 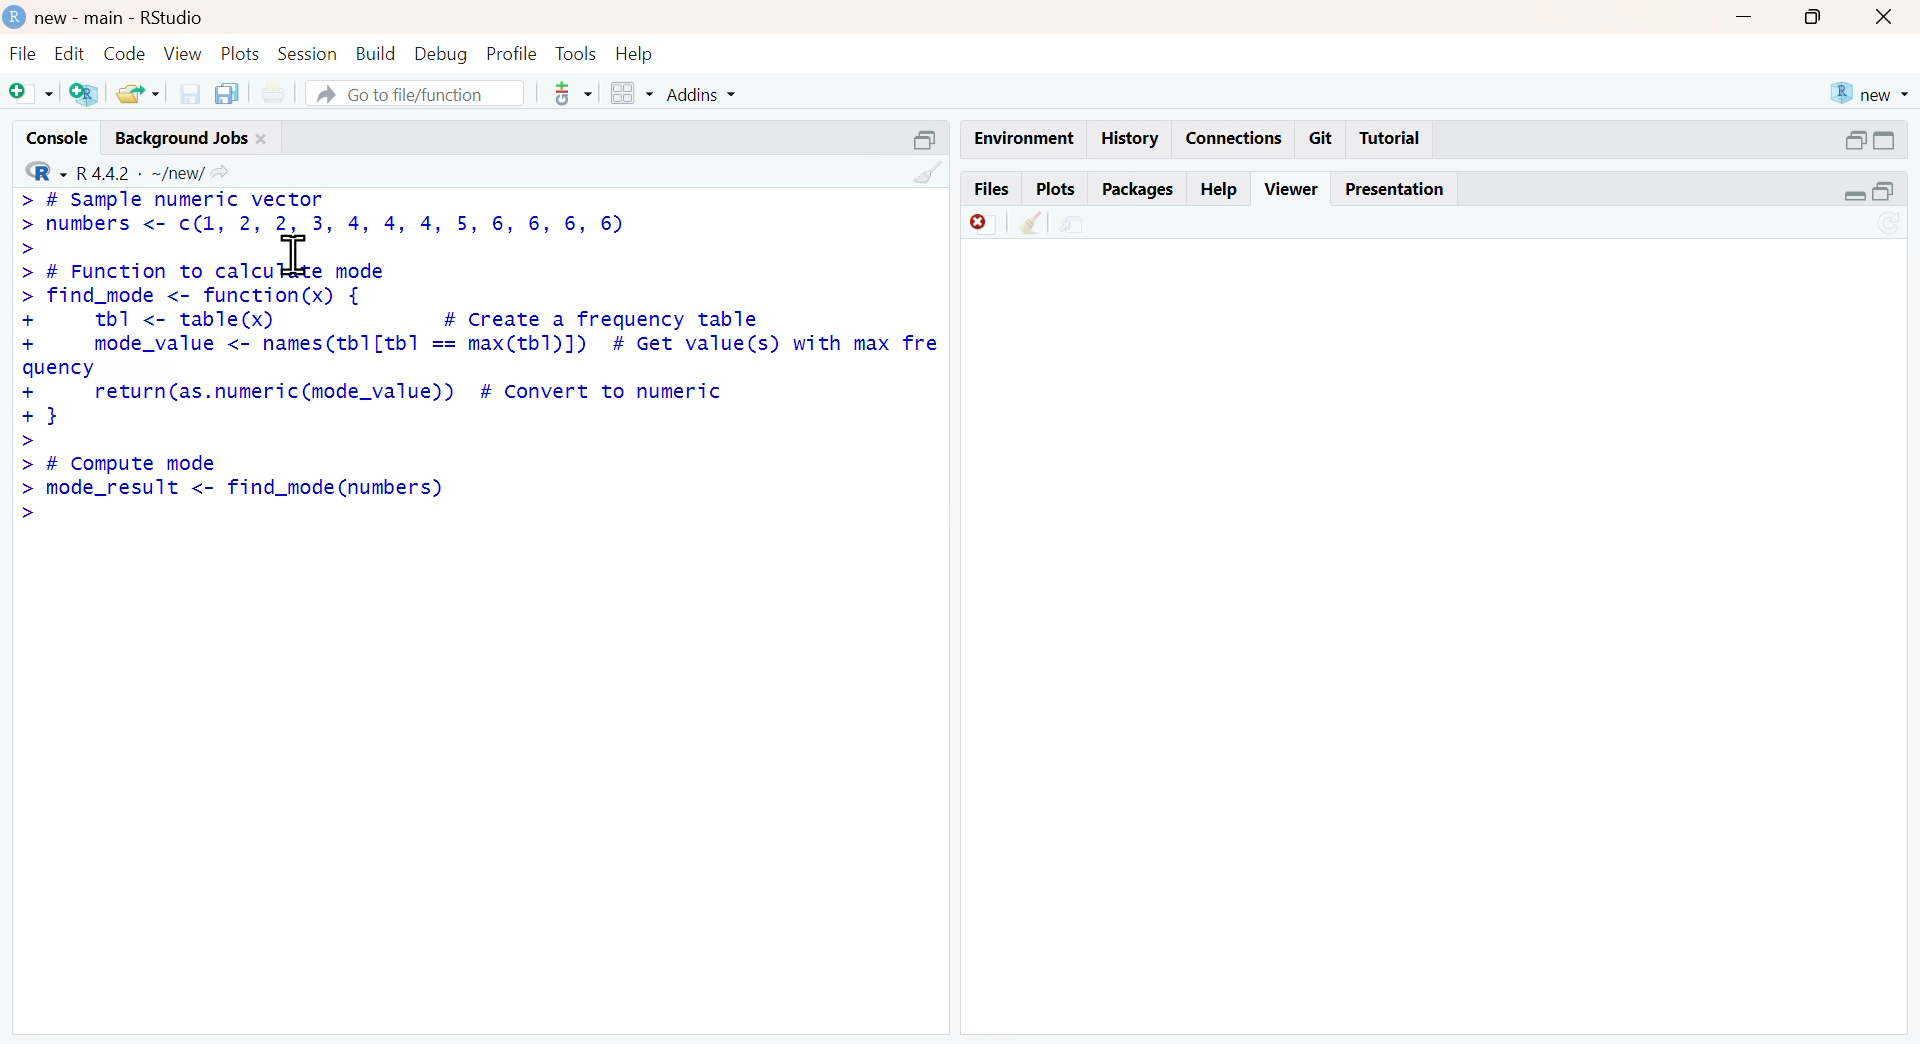 I want to click on console, so click(x=57, y=138).